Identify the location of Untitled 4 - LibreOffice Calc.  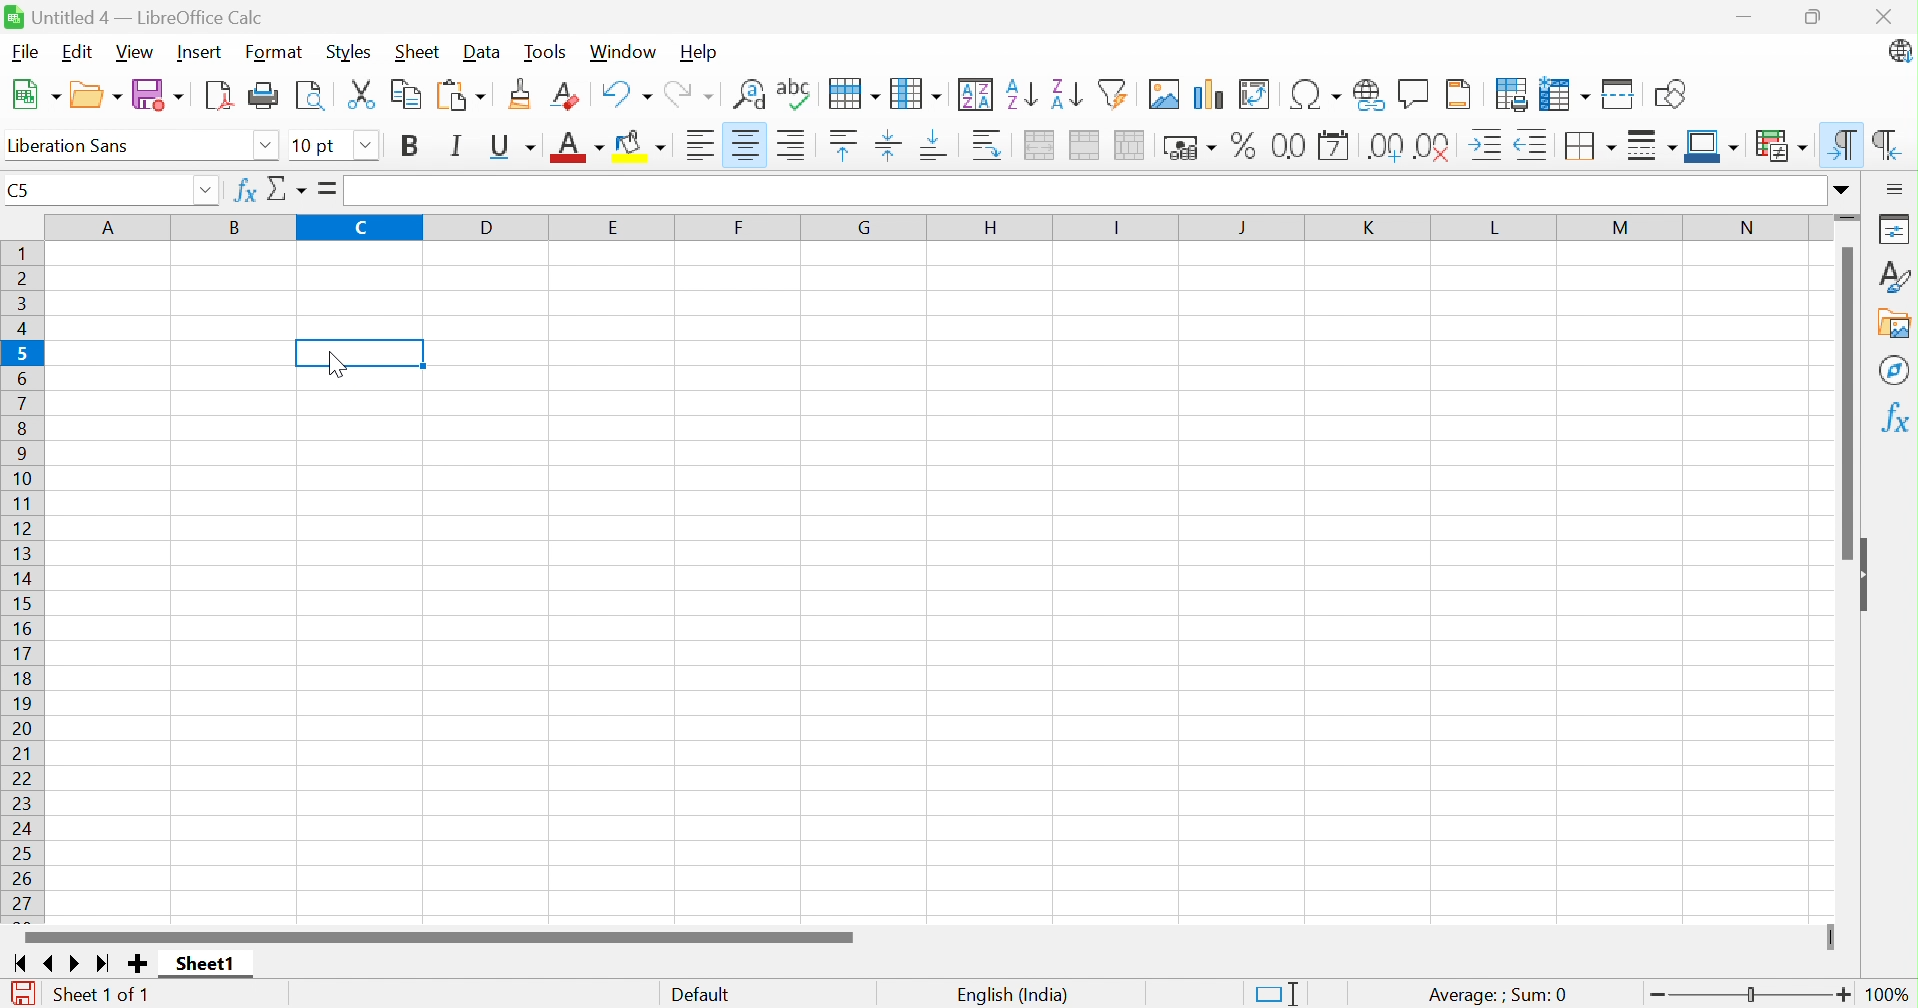
(134, 16).